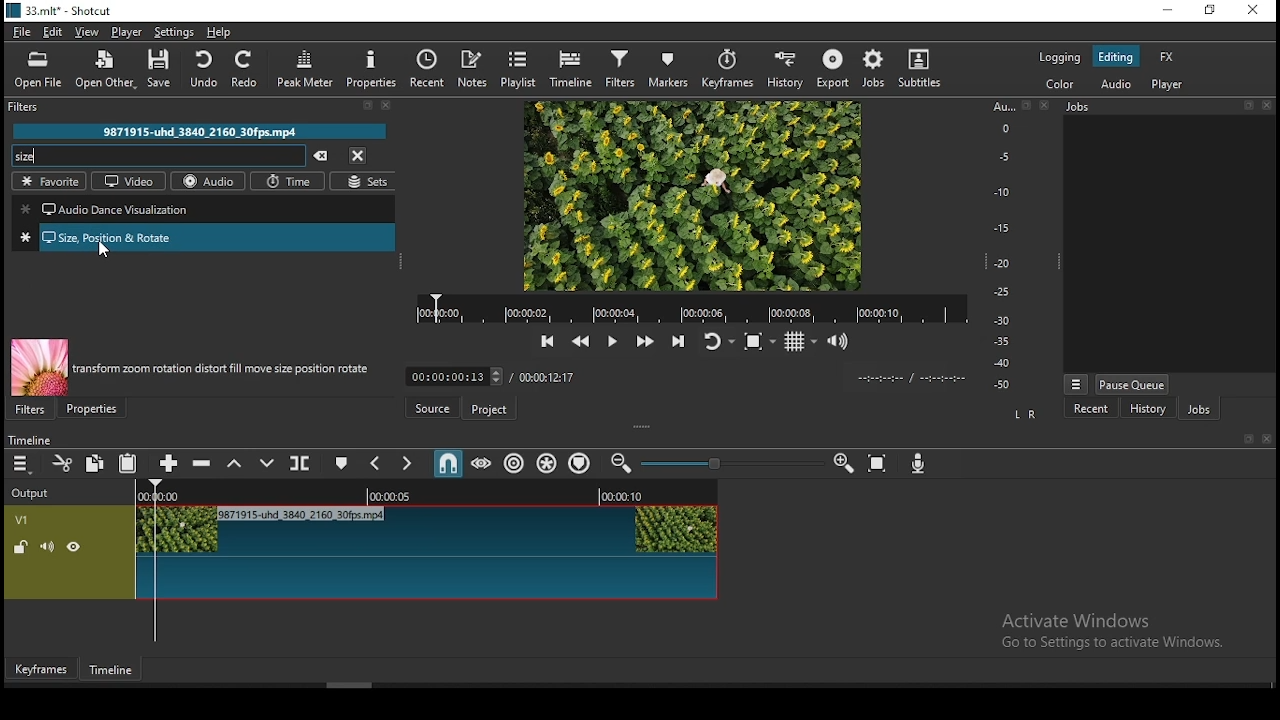 This screenshot has width=1280, height=720. Describe the element at coordinates (1250, 10) in the screenshot. I see `close window` at that location.